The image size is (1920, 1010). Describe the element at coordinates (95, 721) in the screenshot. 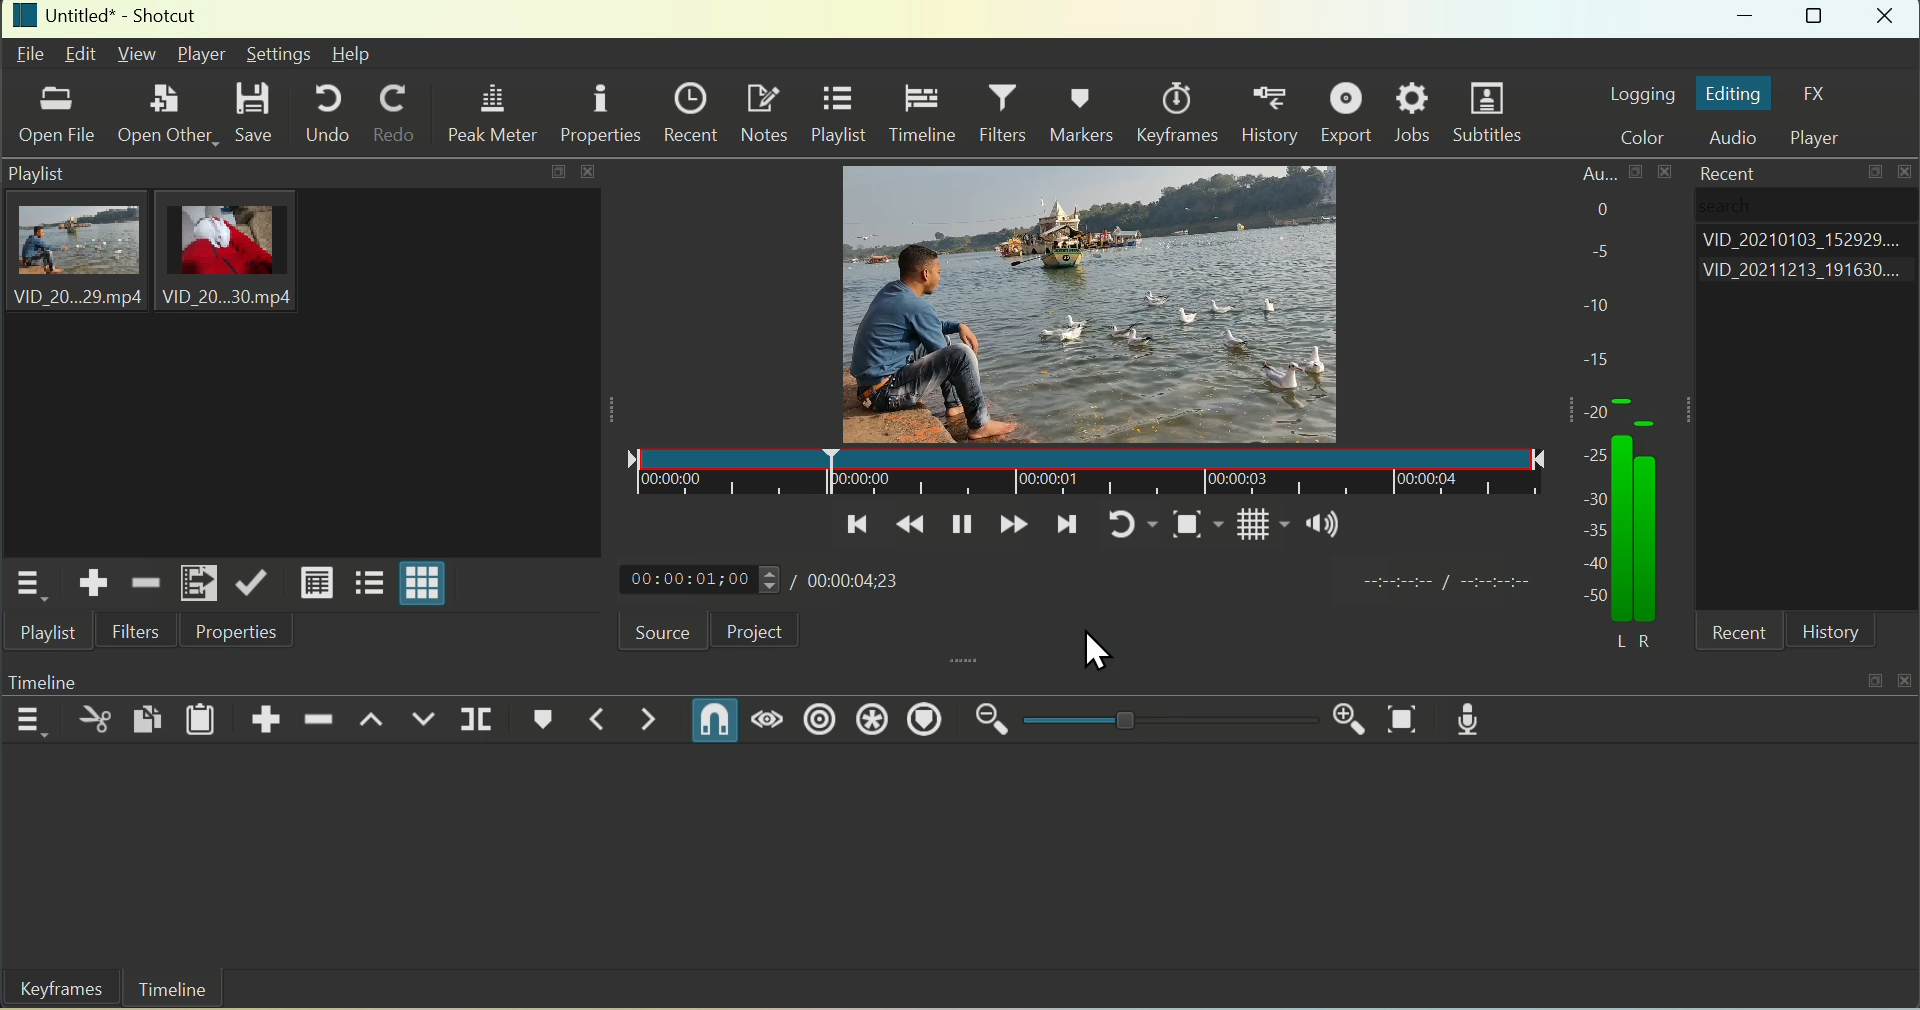

I see `Cut` at that location.